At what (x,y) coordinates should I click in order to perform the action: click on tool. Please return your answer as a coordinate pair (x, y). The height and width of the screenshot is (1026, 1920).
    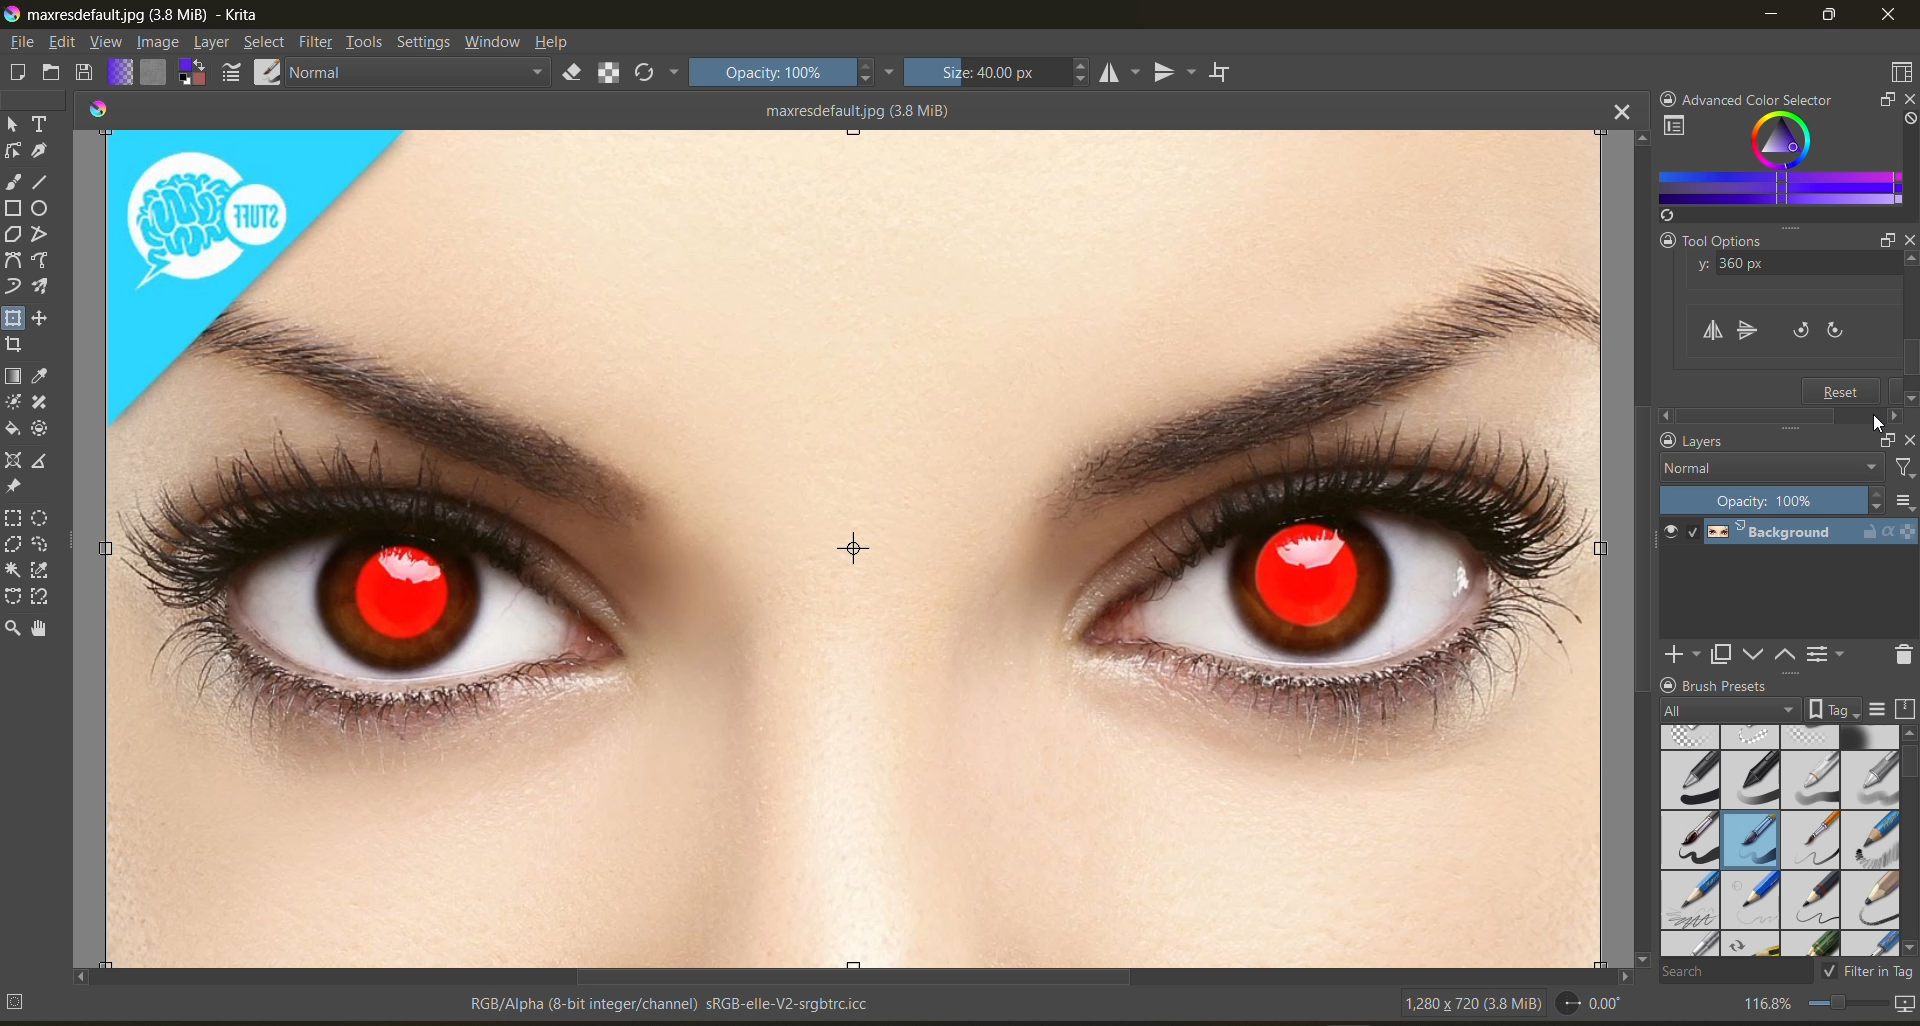
    Looking at the image, I should click on (13, 183).